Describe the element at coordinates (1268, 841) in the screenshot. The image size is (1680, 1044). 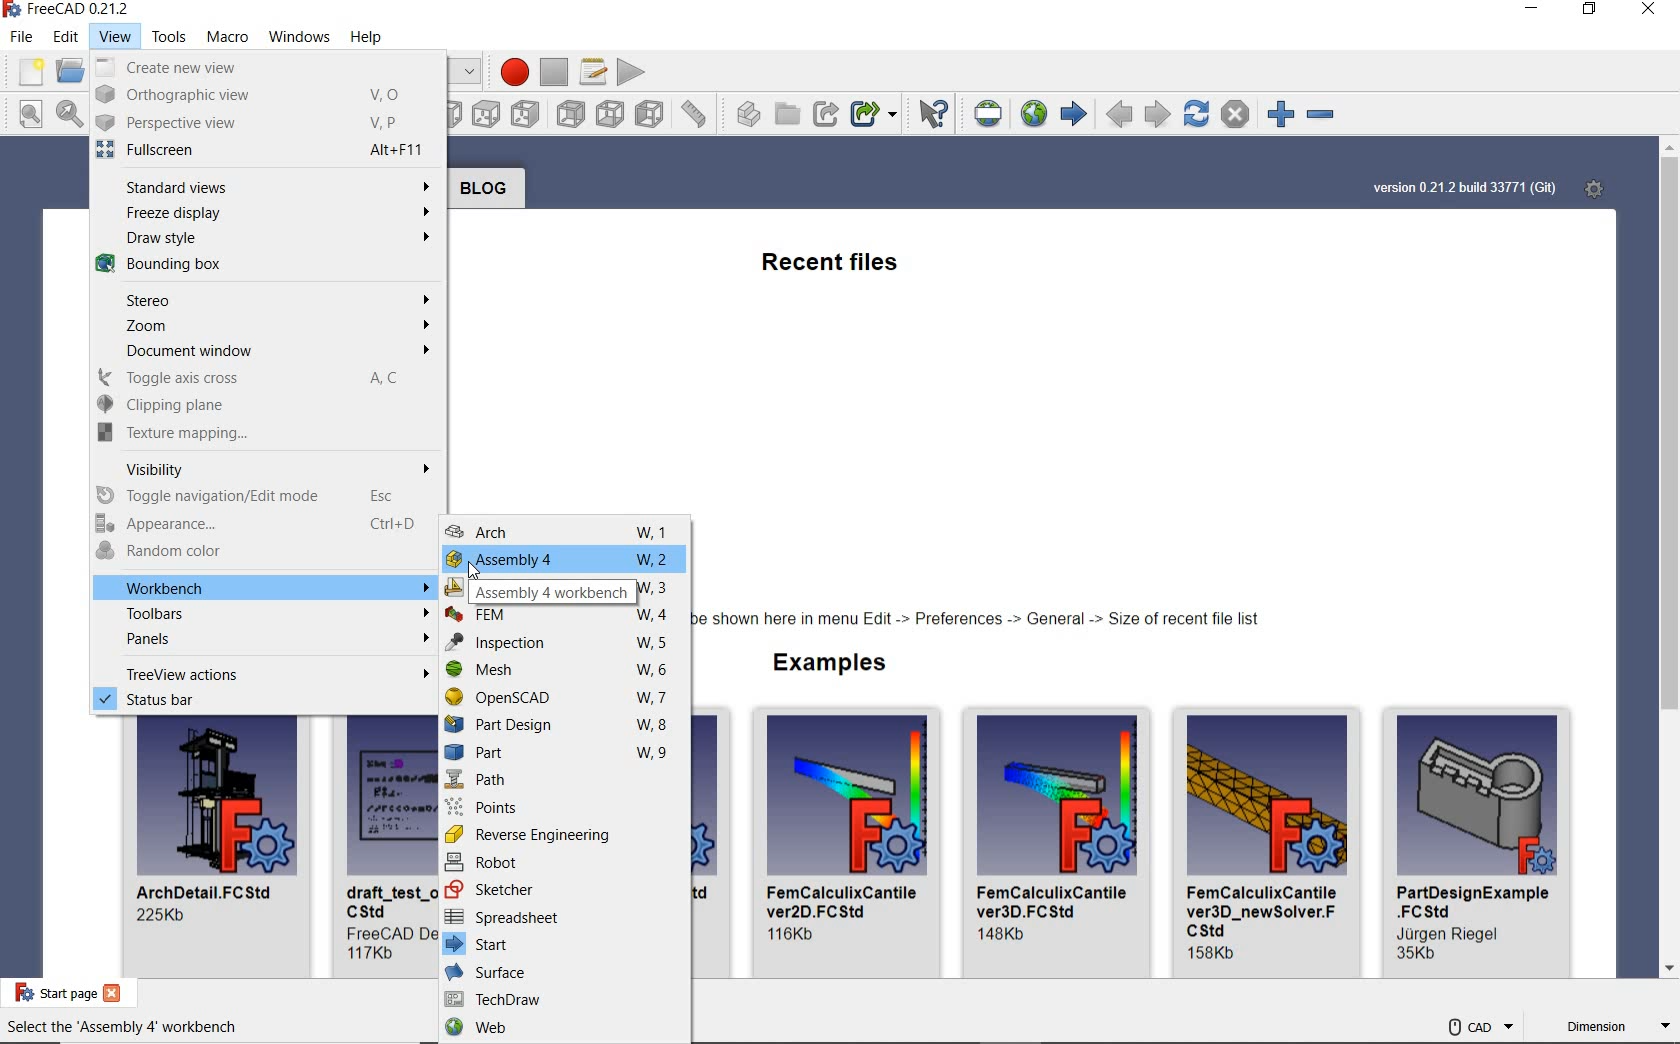
I see `FemCalculixCantile_newSolver` at that location.